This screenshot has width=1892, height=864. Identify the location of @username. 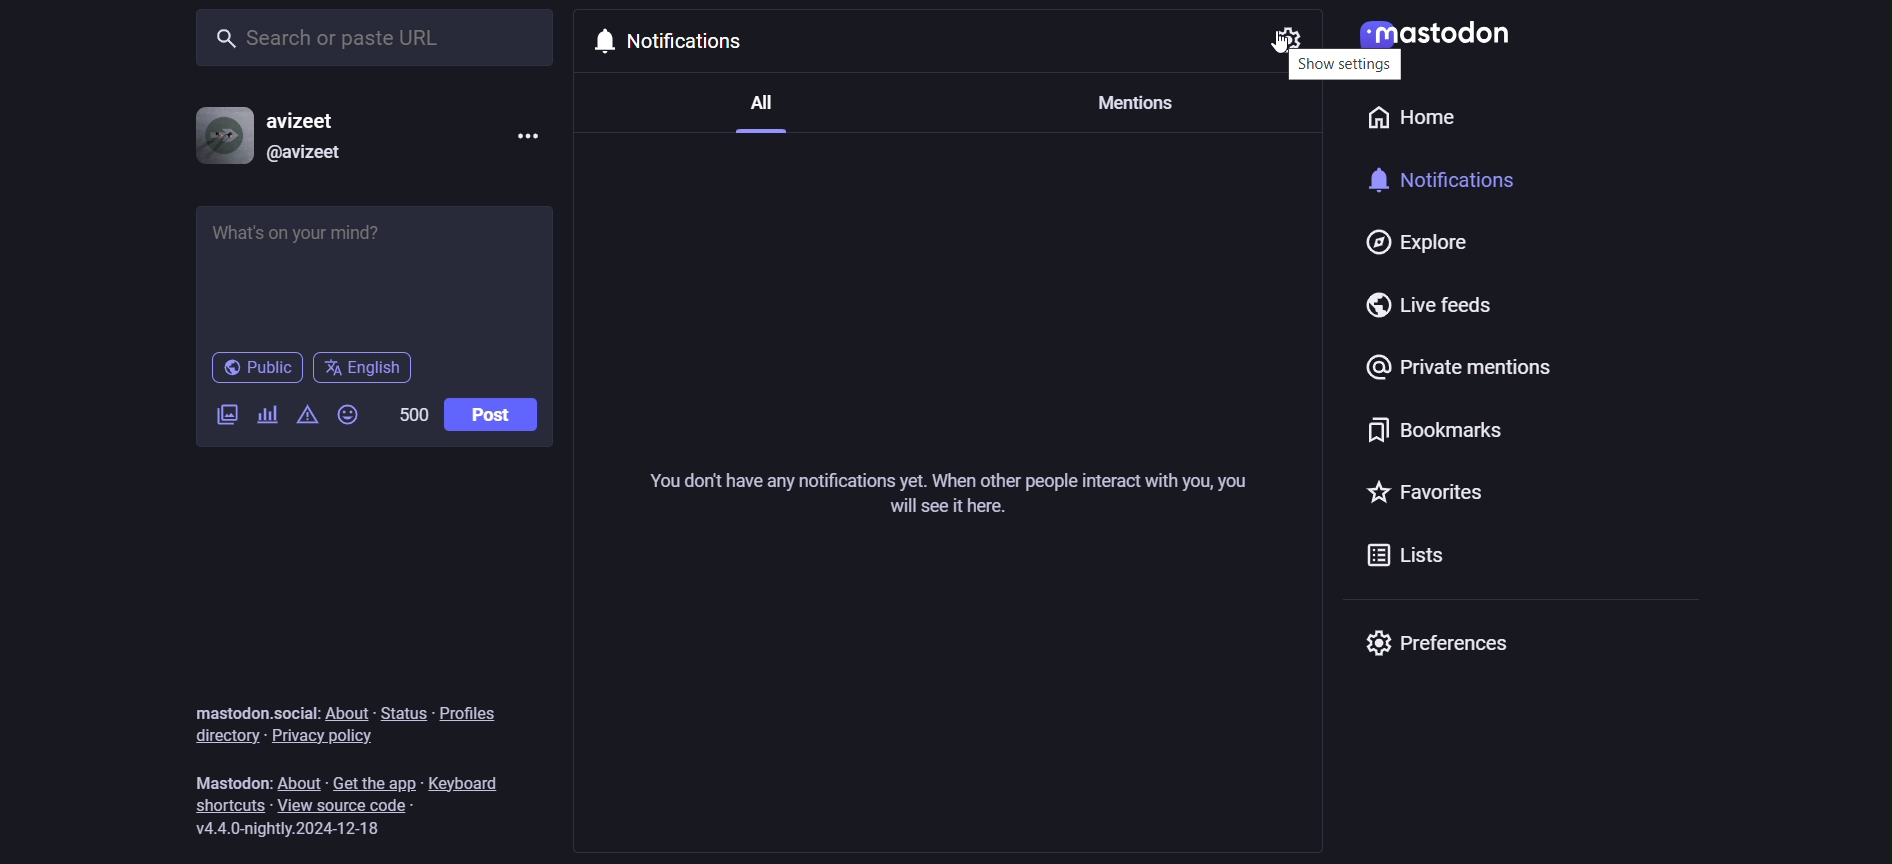
(306, 152).